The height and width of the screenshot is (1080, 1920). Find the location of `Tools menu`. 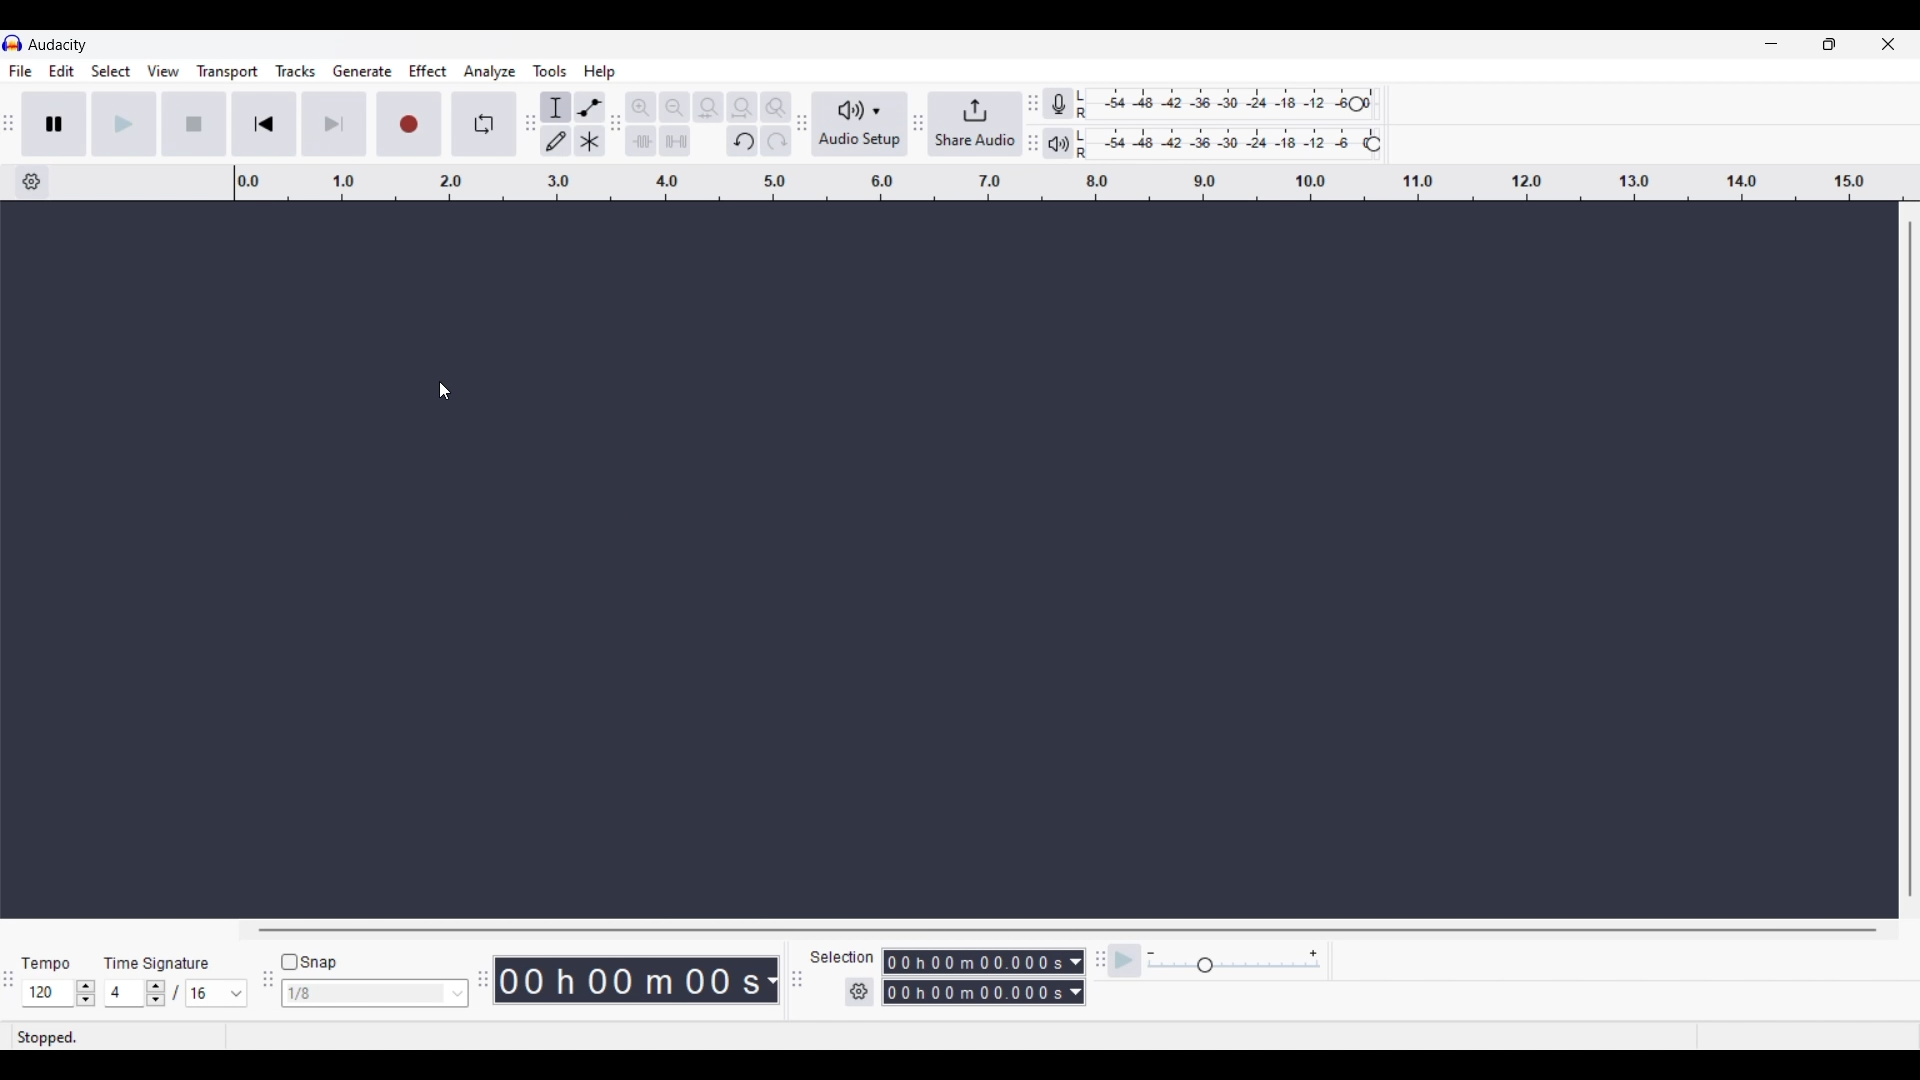

Tools menu is located at coordinates (550, 71).